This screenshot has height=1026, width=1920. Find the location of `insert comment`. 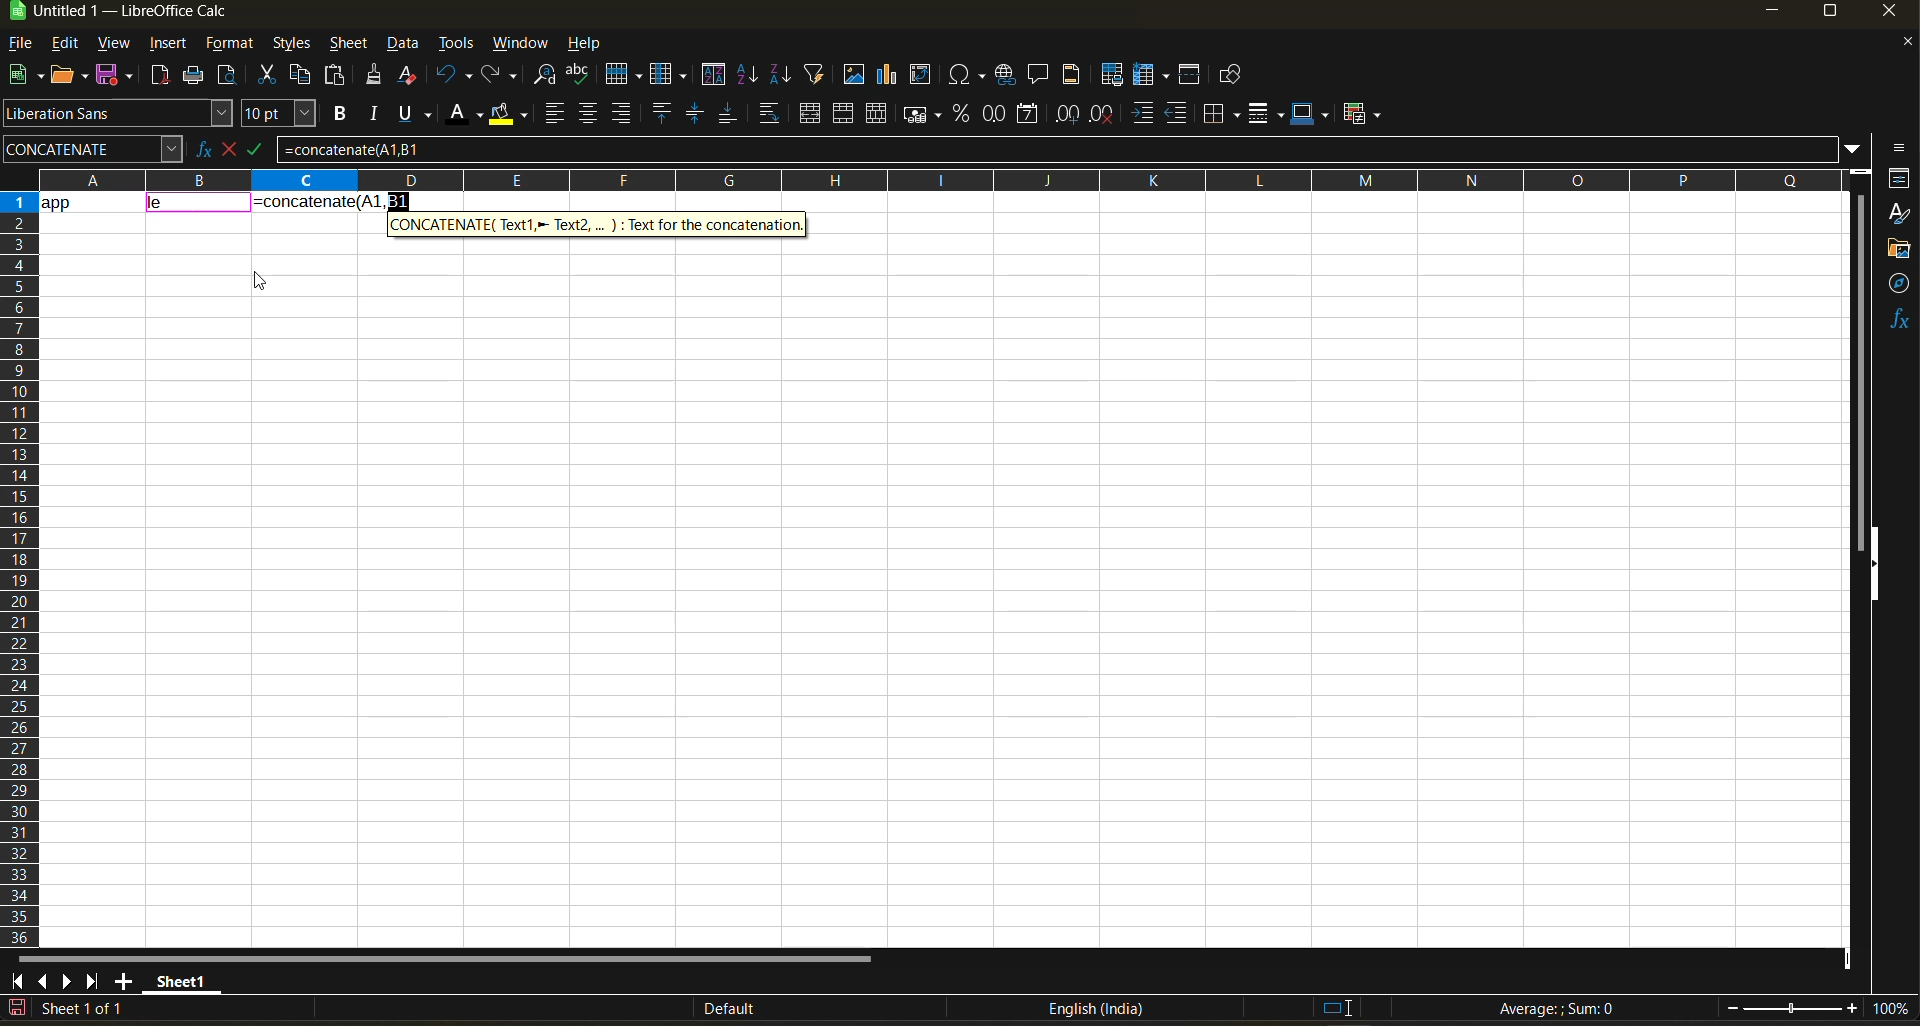

insert comment is located at coordinates (1039, 75).